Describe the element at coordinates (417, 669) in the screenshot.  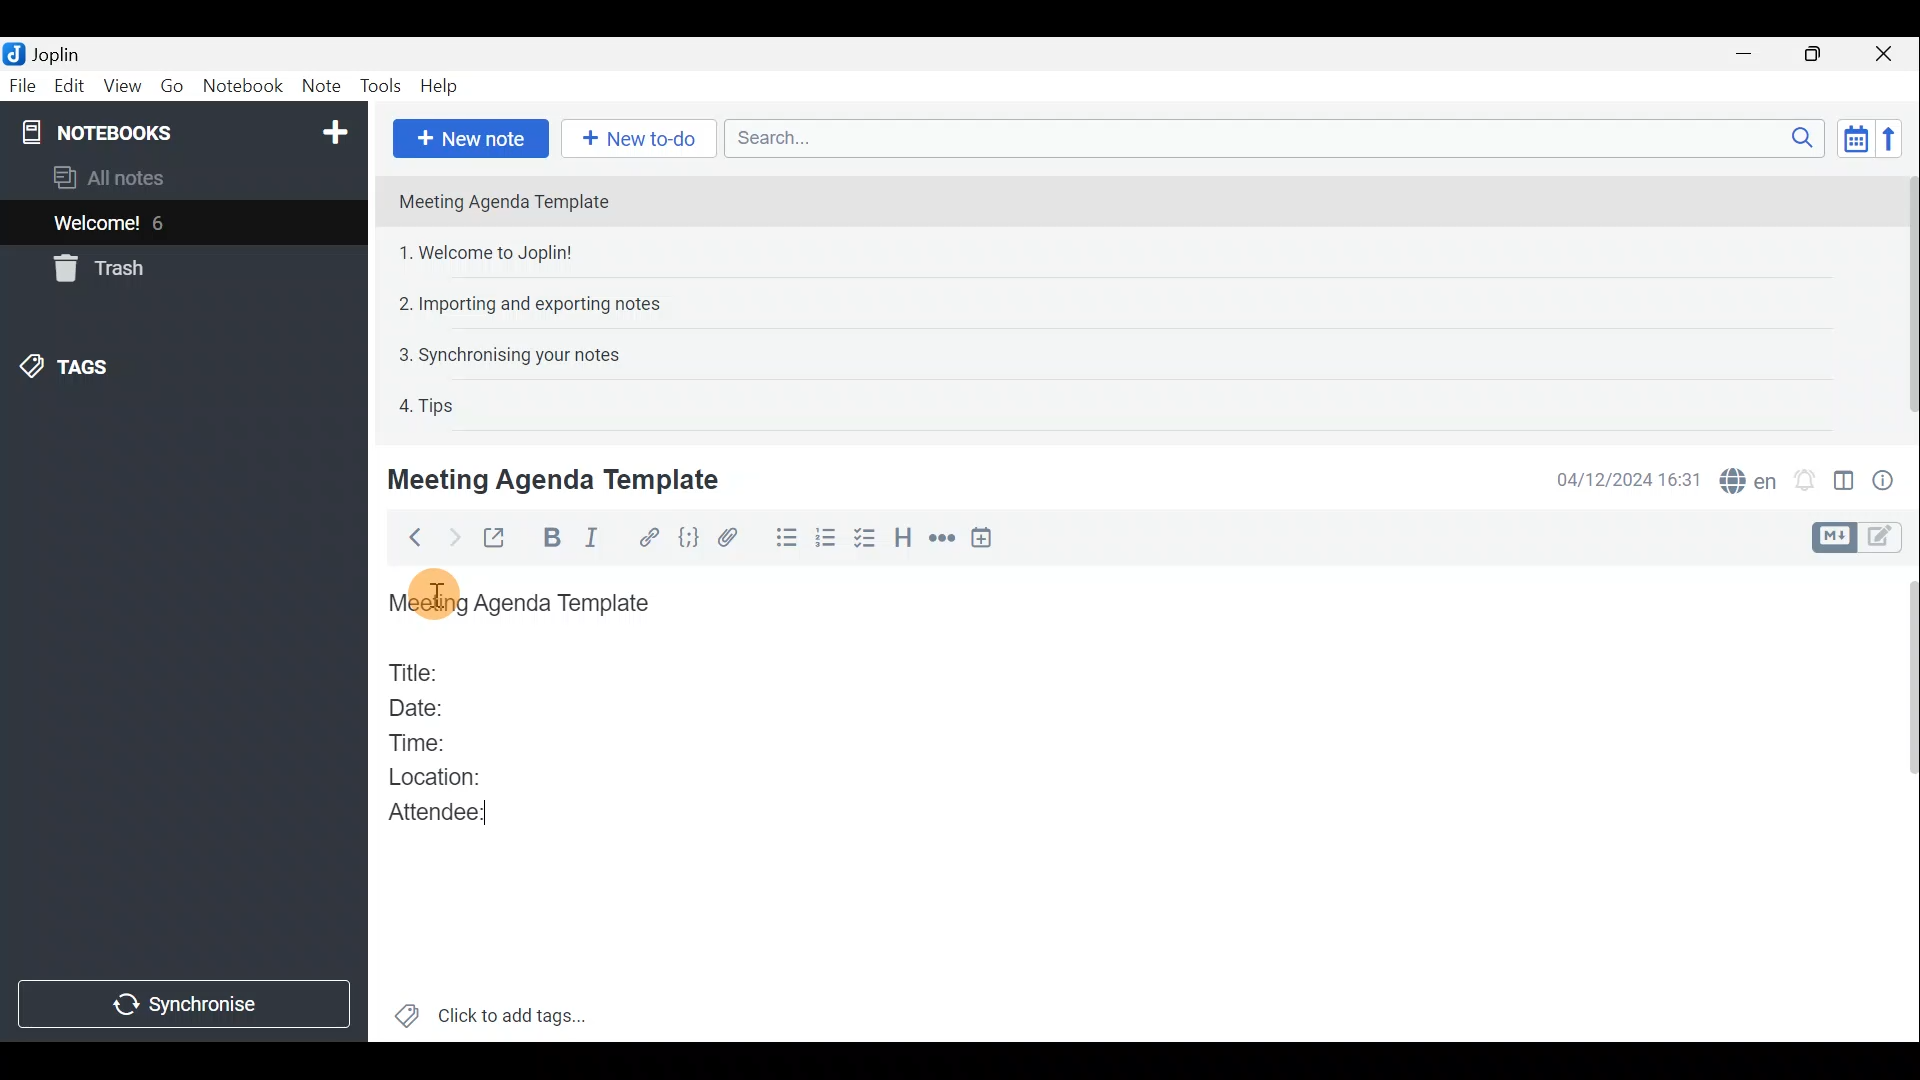
I see `Title:` at that location.